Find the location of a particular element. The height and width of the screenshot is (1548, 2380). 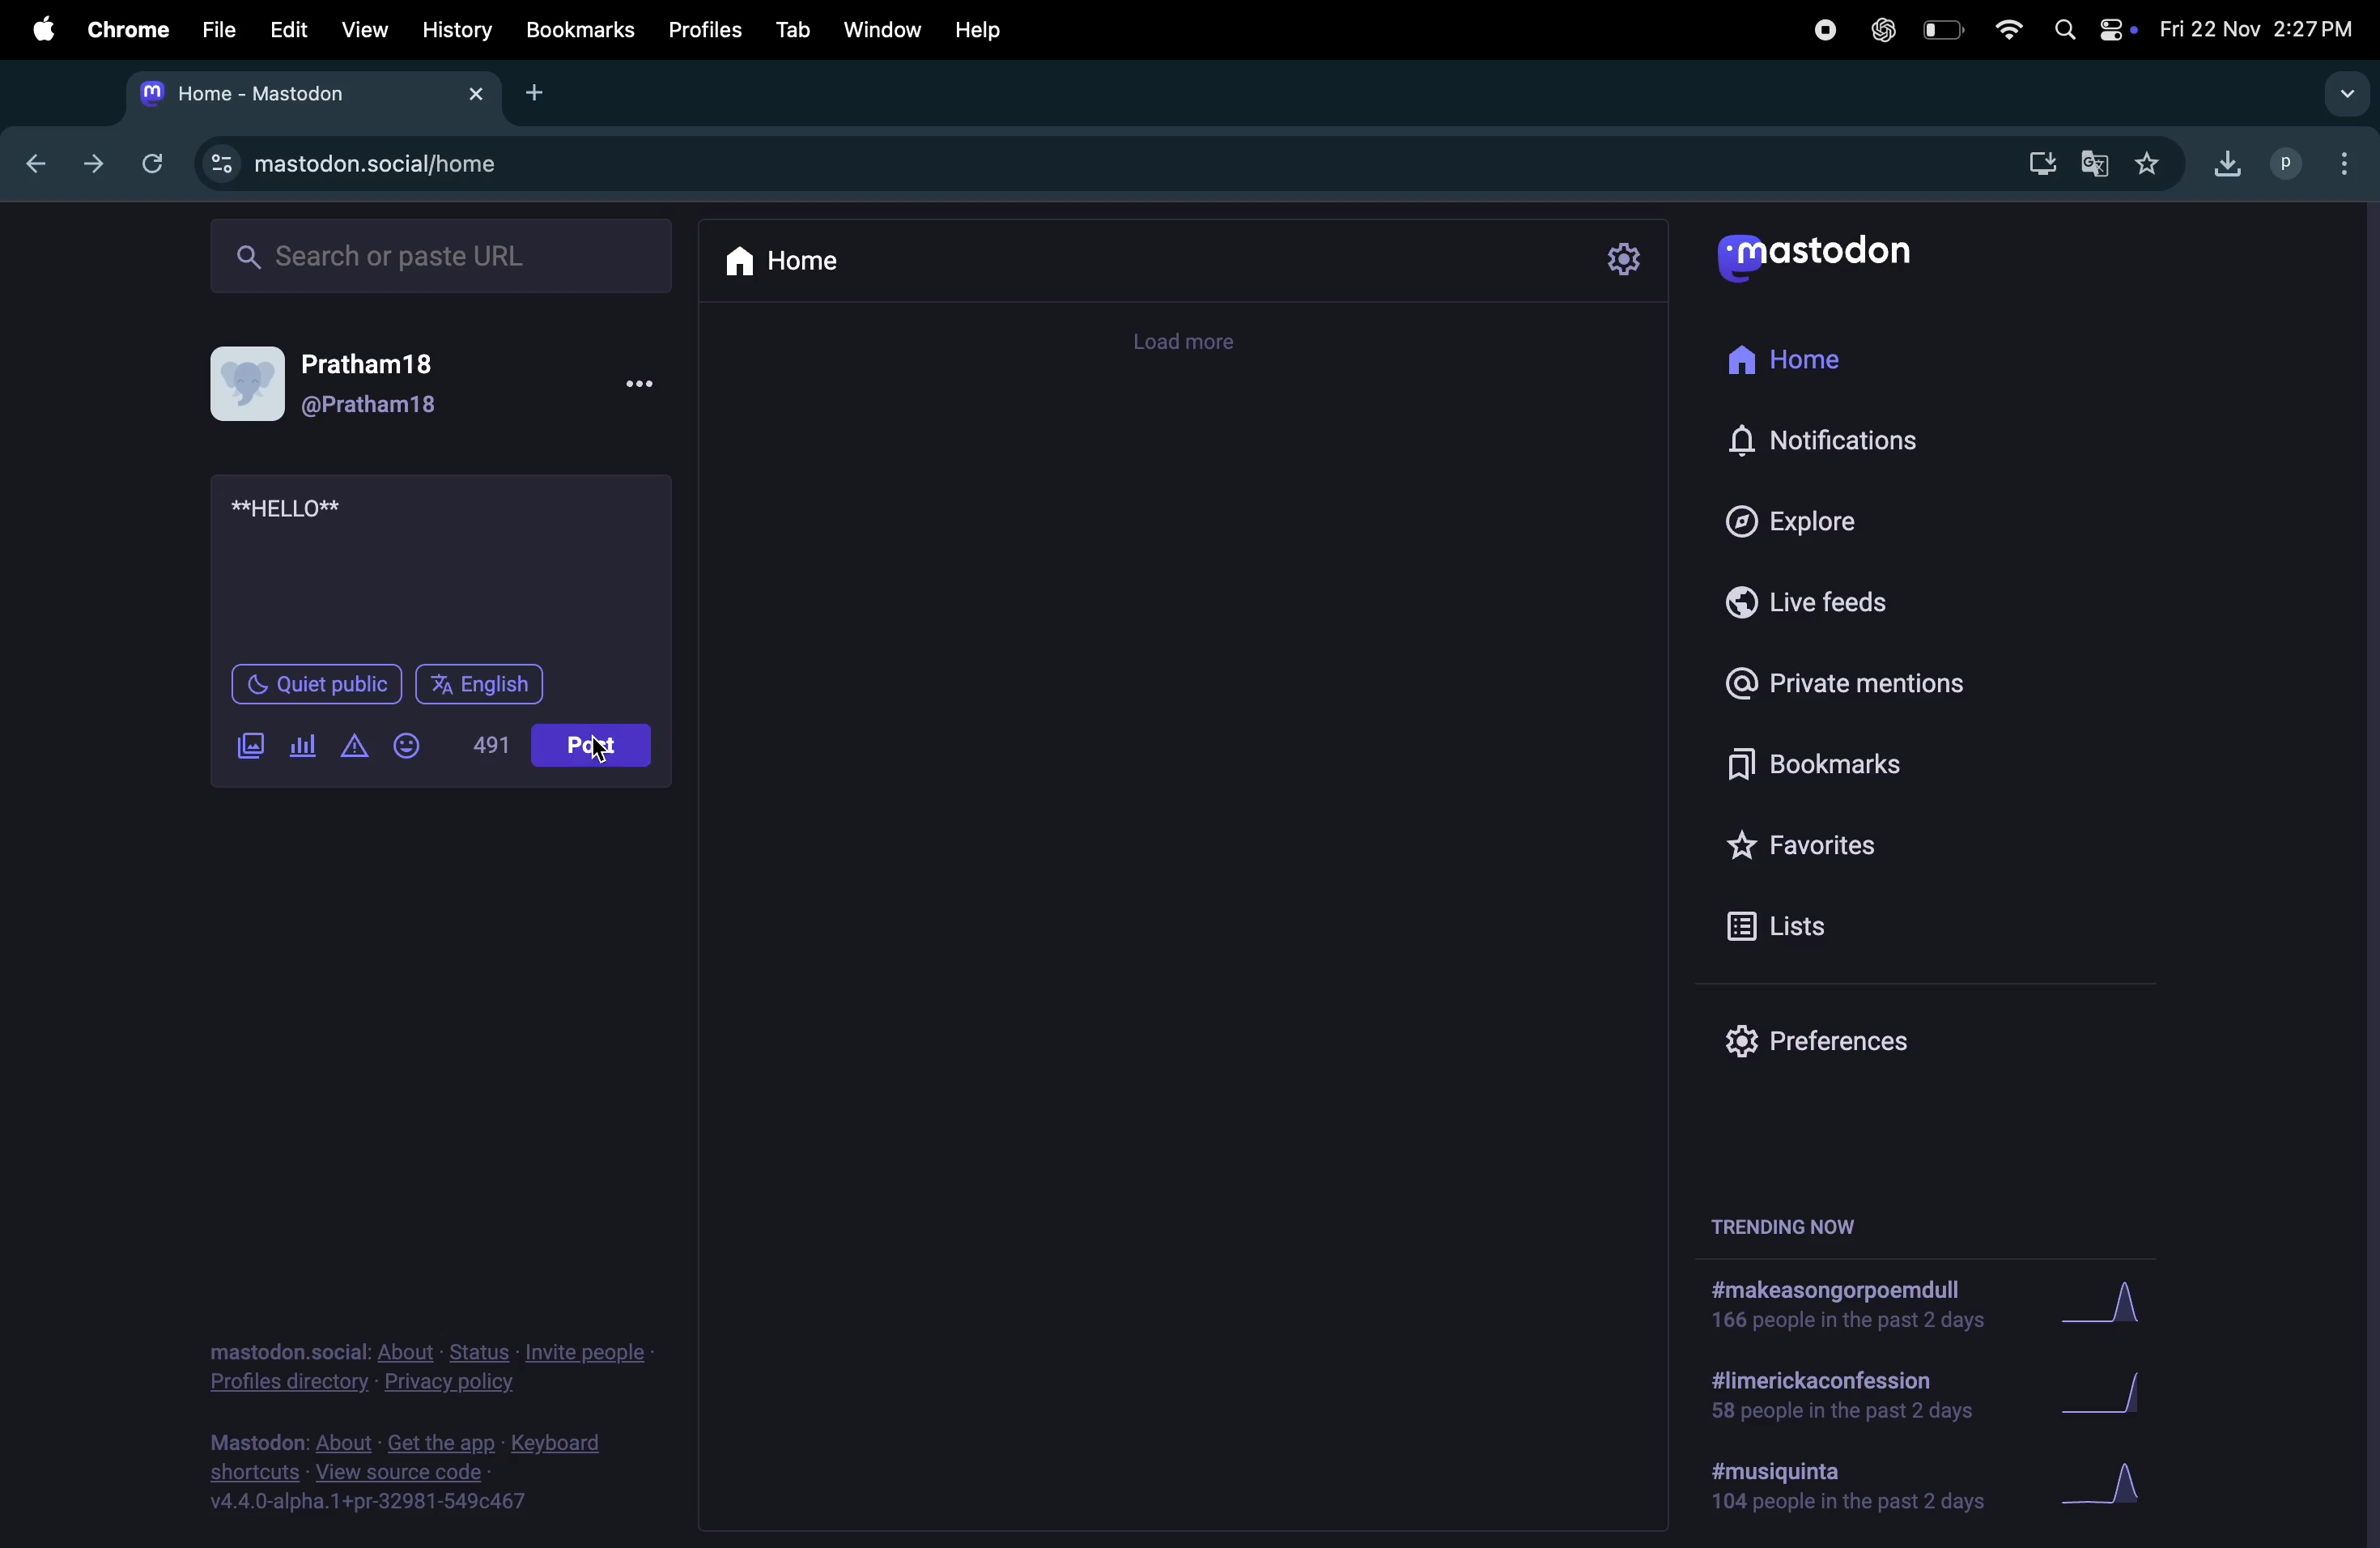

downloads is located at coordinates (2227, 160).